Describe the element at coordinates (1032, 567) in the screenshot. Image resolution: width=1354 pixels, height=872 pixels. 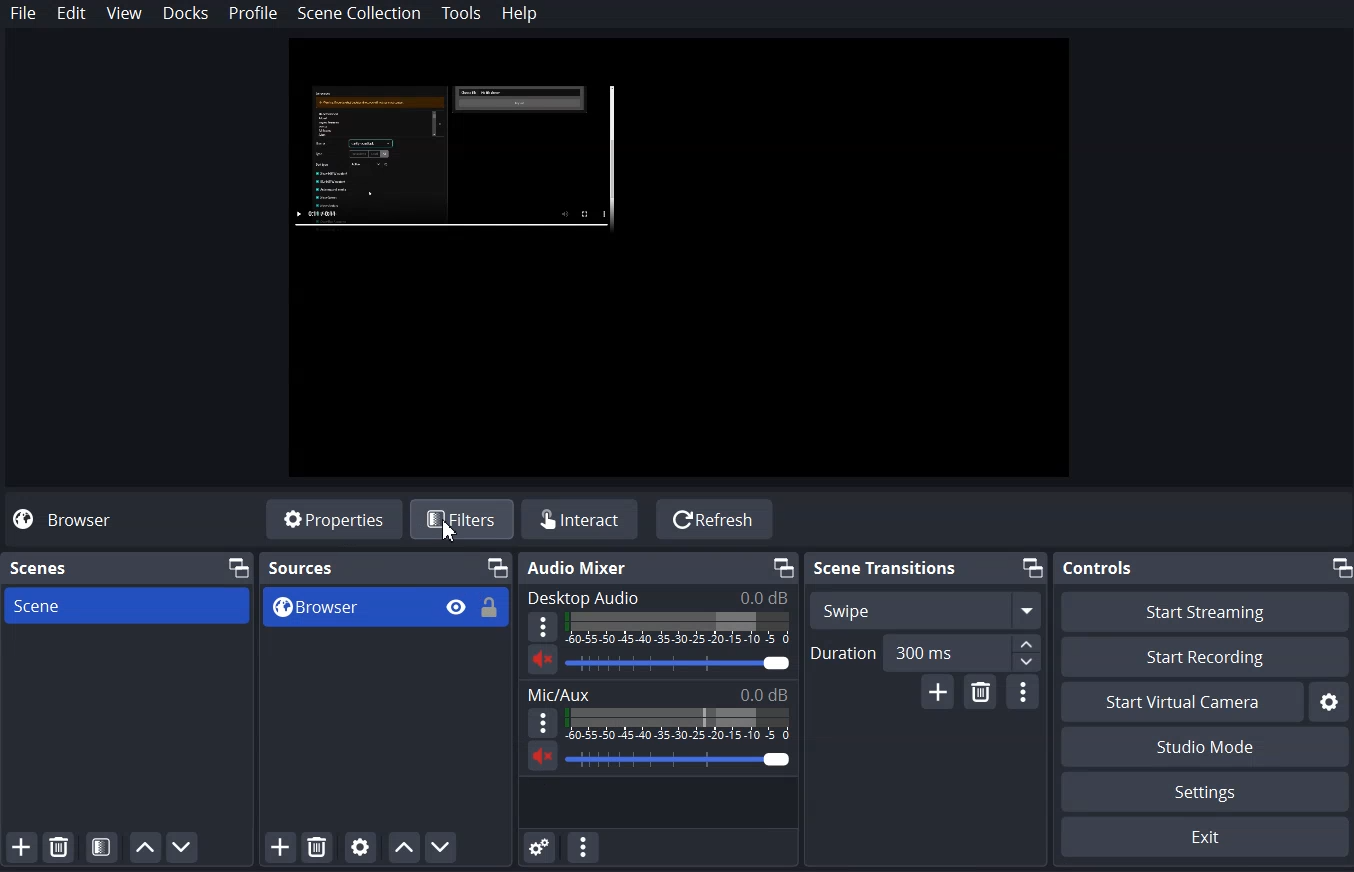
I see `Maximize` at that location.